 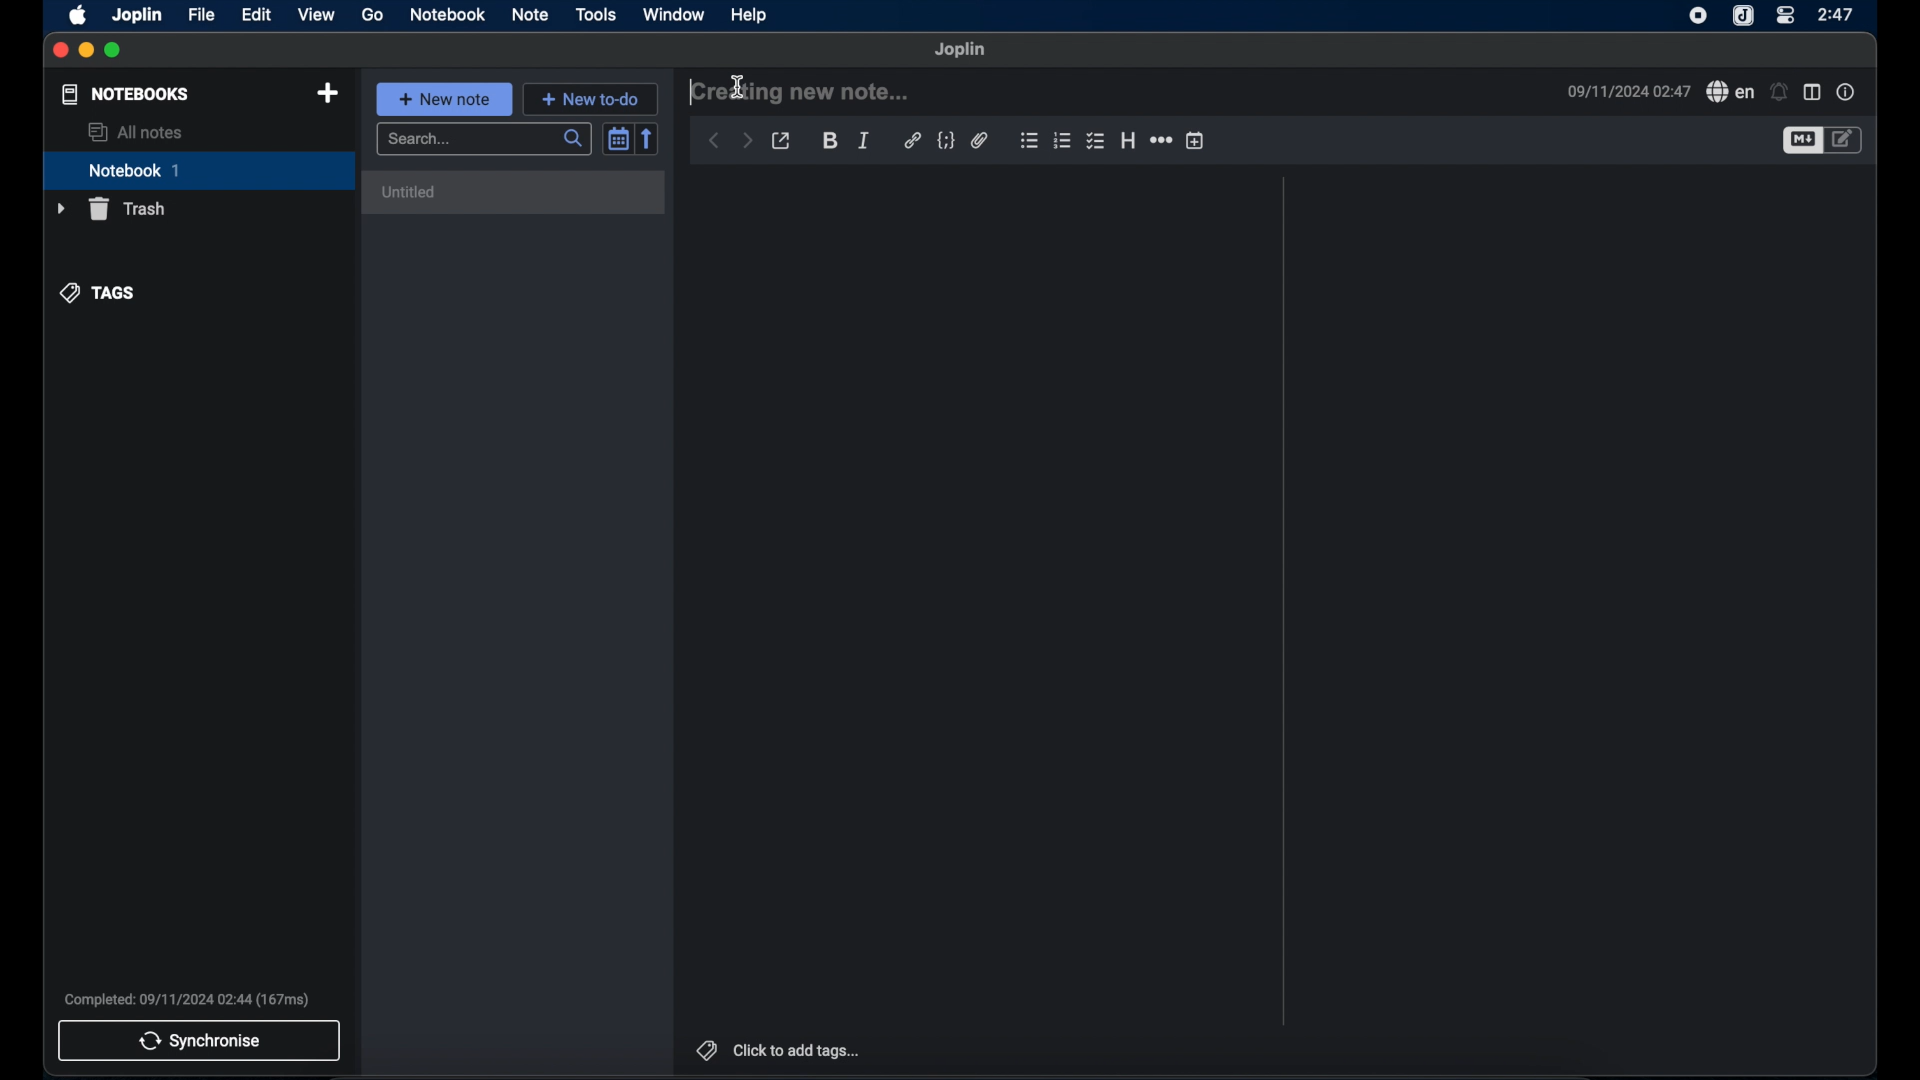 What do you see at coordinates (1095, 142) in the screenshot?
I see `checklist` at bounding box center [1095, 142].